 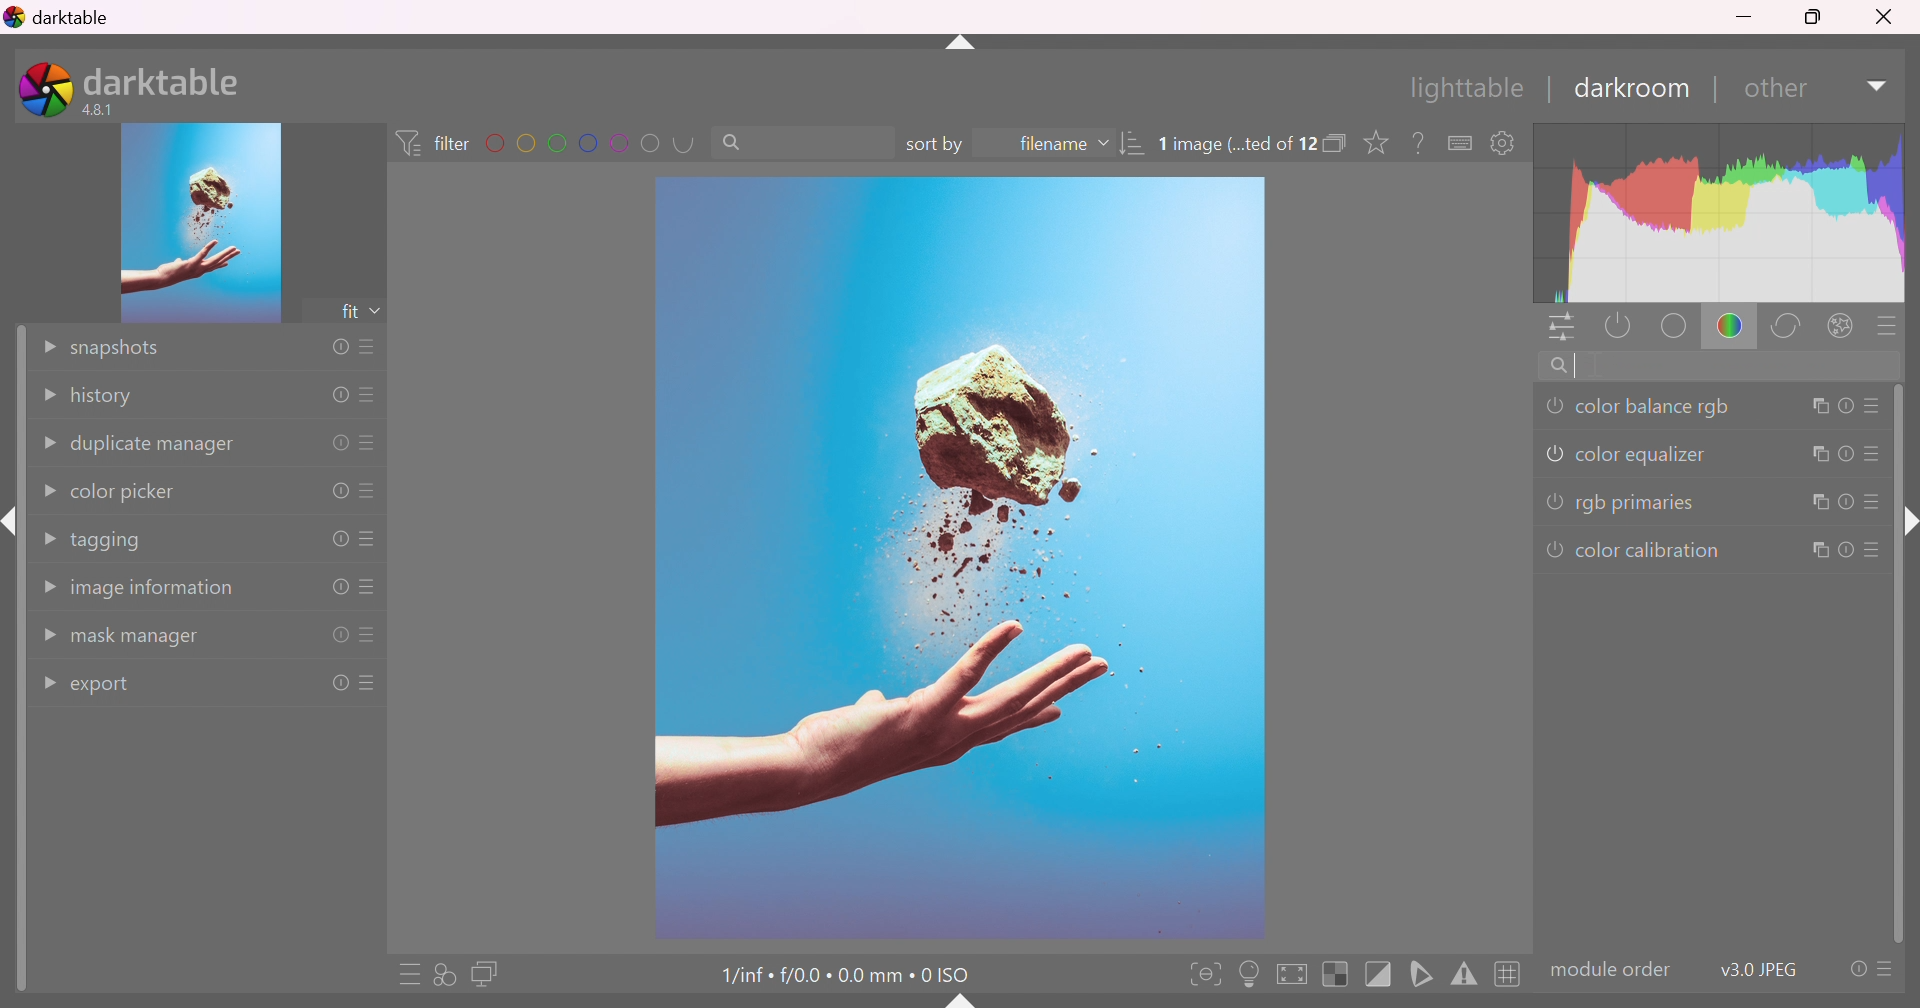 I want to click on Drop Down, so click(x=45, y=635).